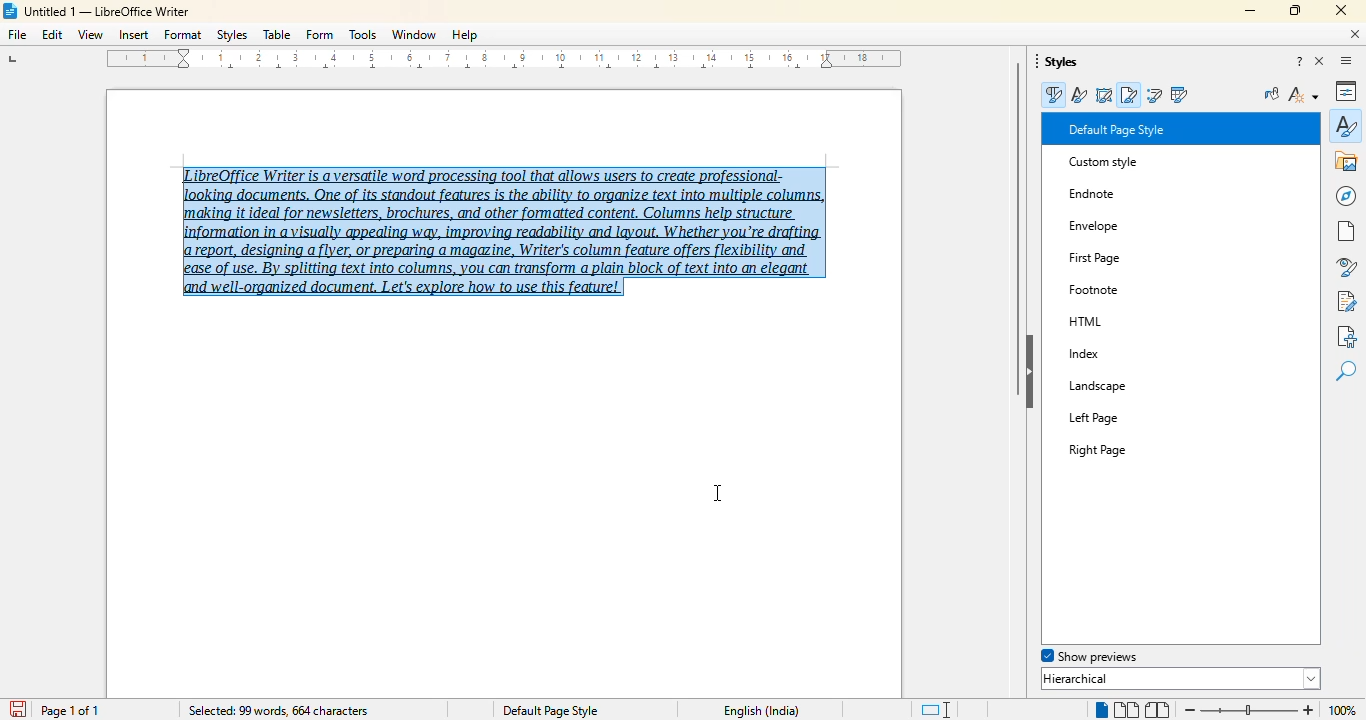 This screenshot has height=720, width=1366. I want to click on table styles, so click(1178, 94).